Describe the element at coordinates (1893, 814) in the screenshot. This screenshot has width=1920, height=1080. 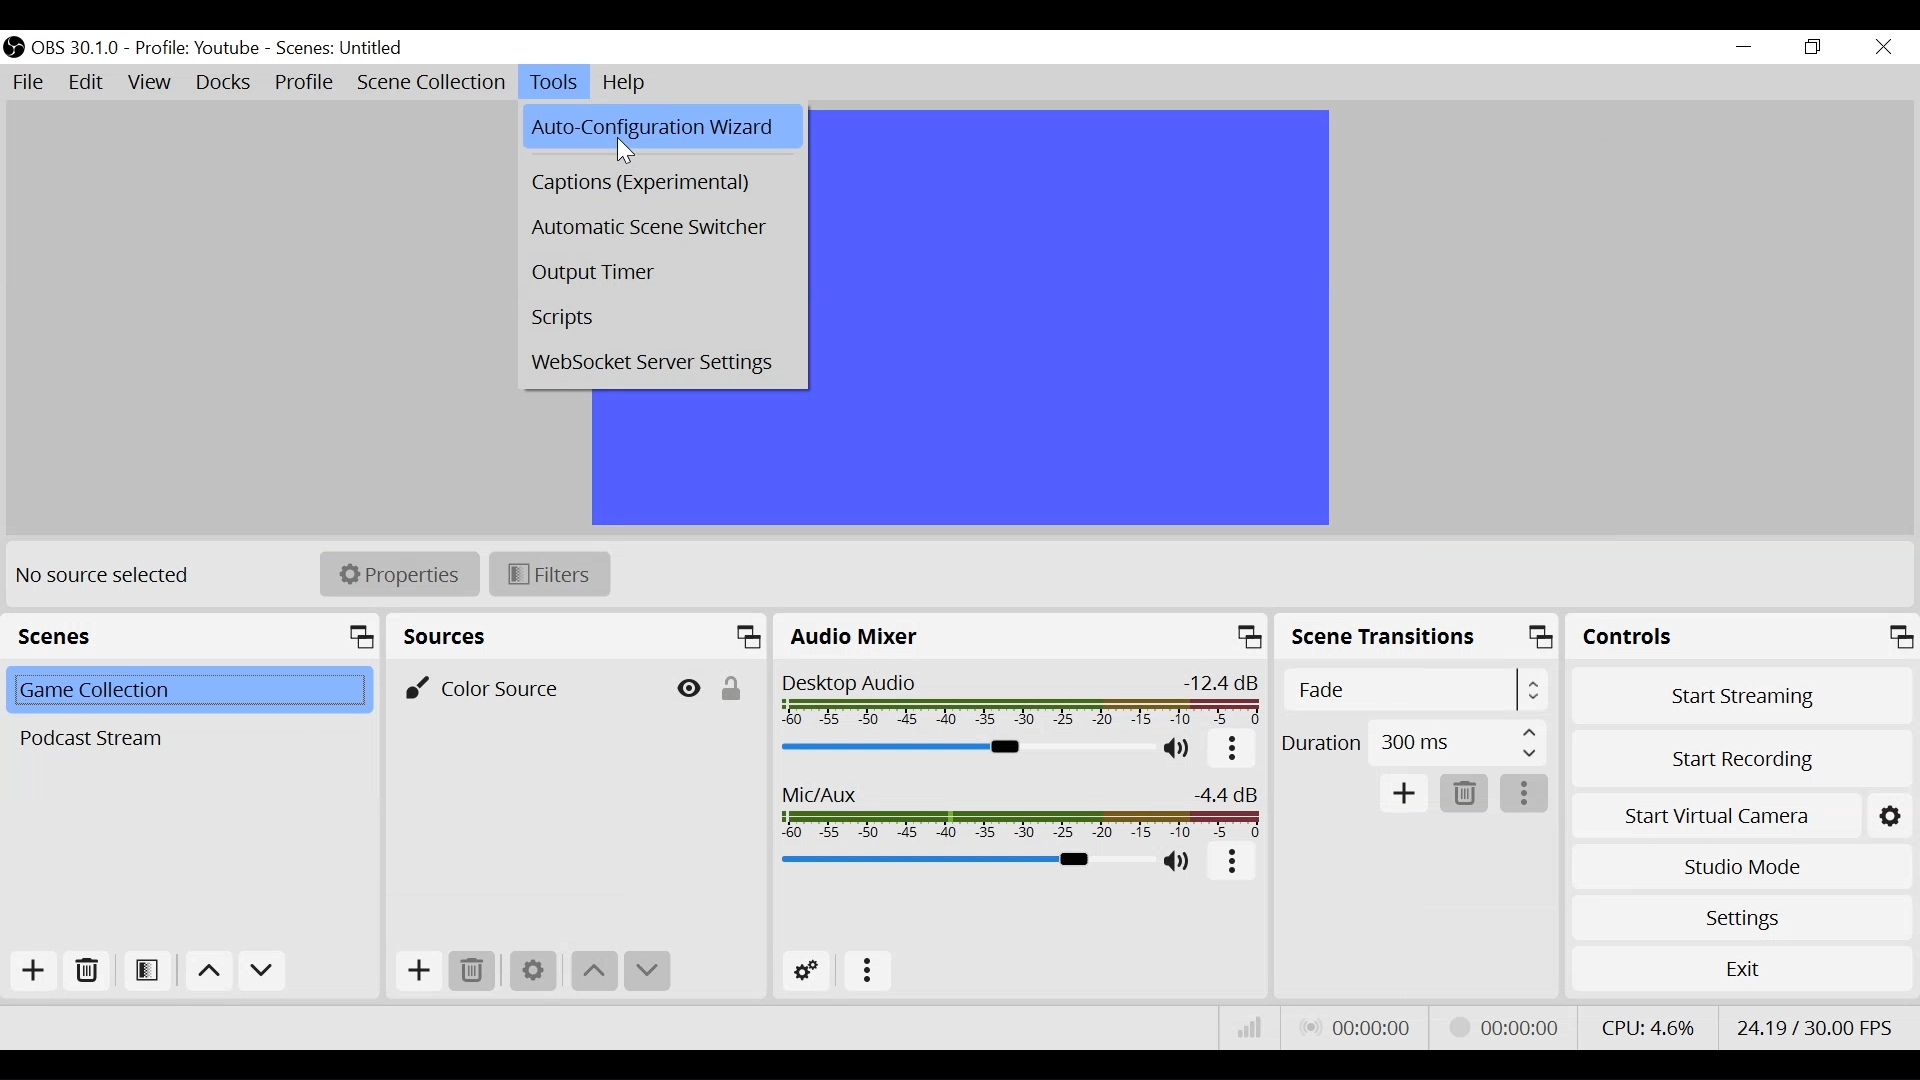
I see `settings` at that location.